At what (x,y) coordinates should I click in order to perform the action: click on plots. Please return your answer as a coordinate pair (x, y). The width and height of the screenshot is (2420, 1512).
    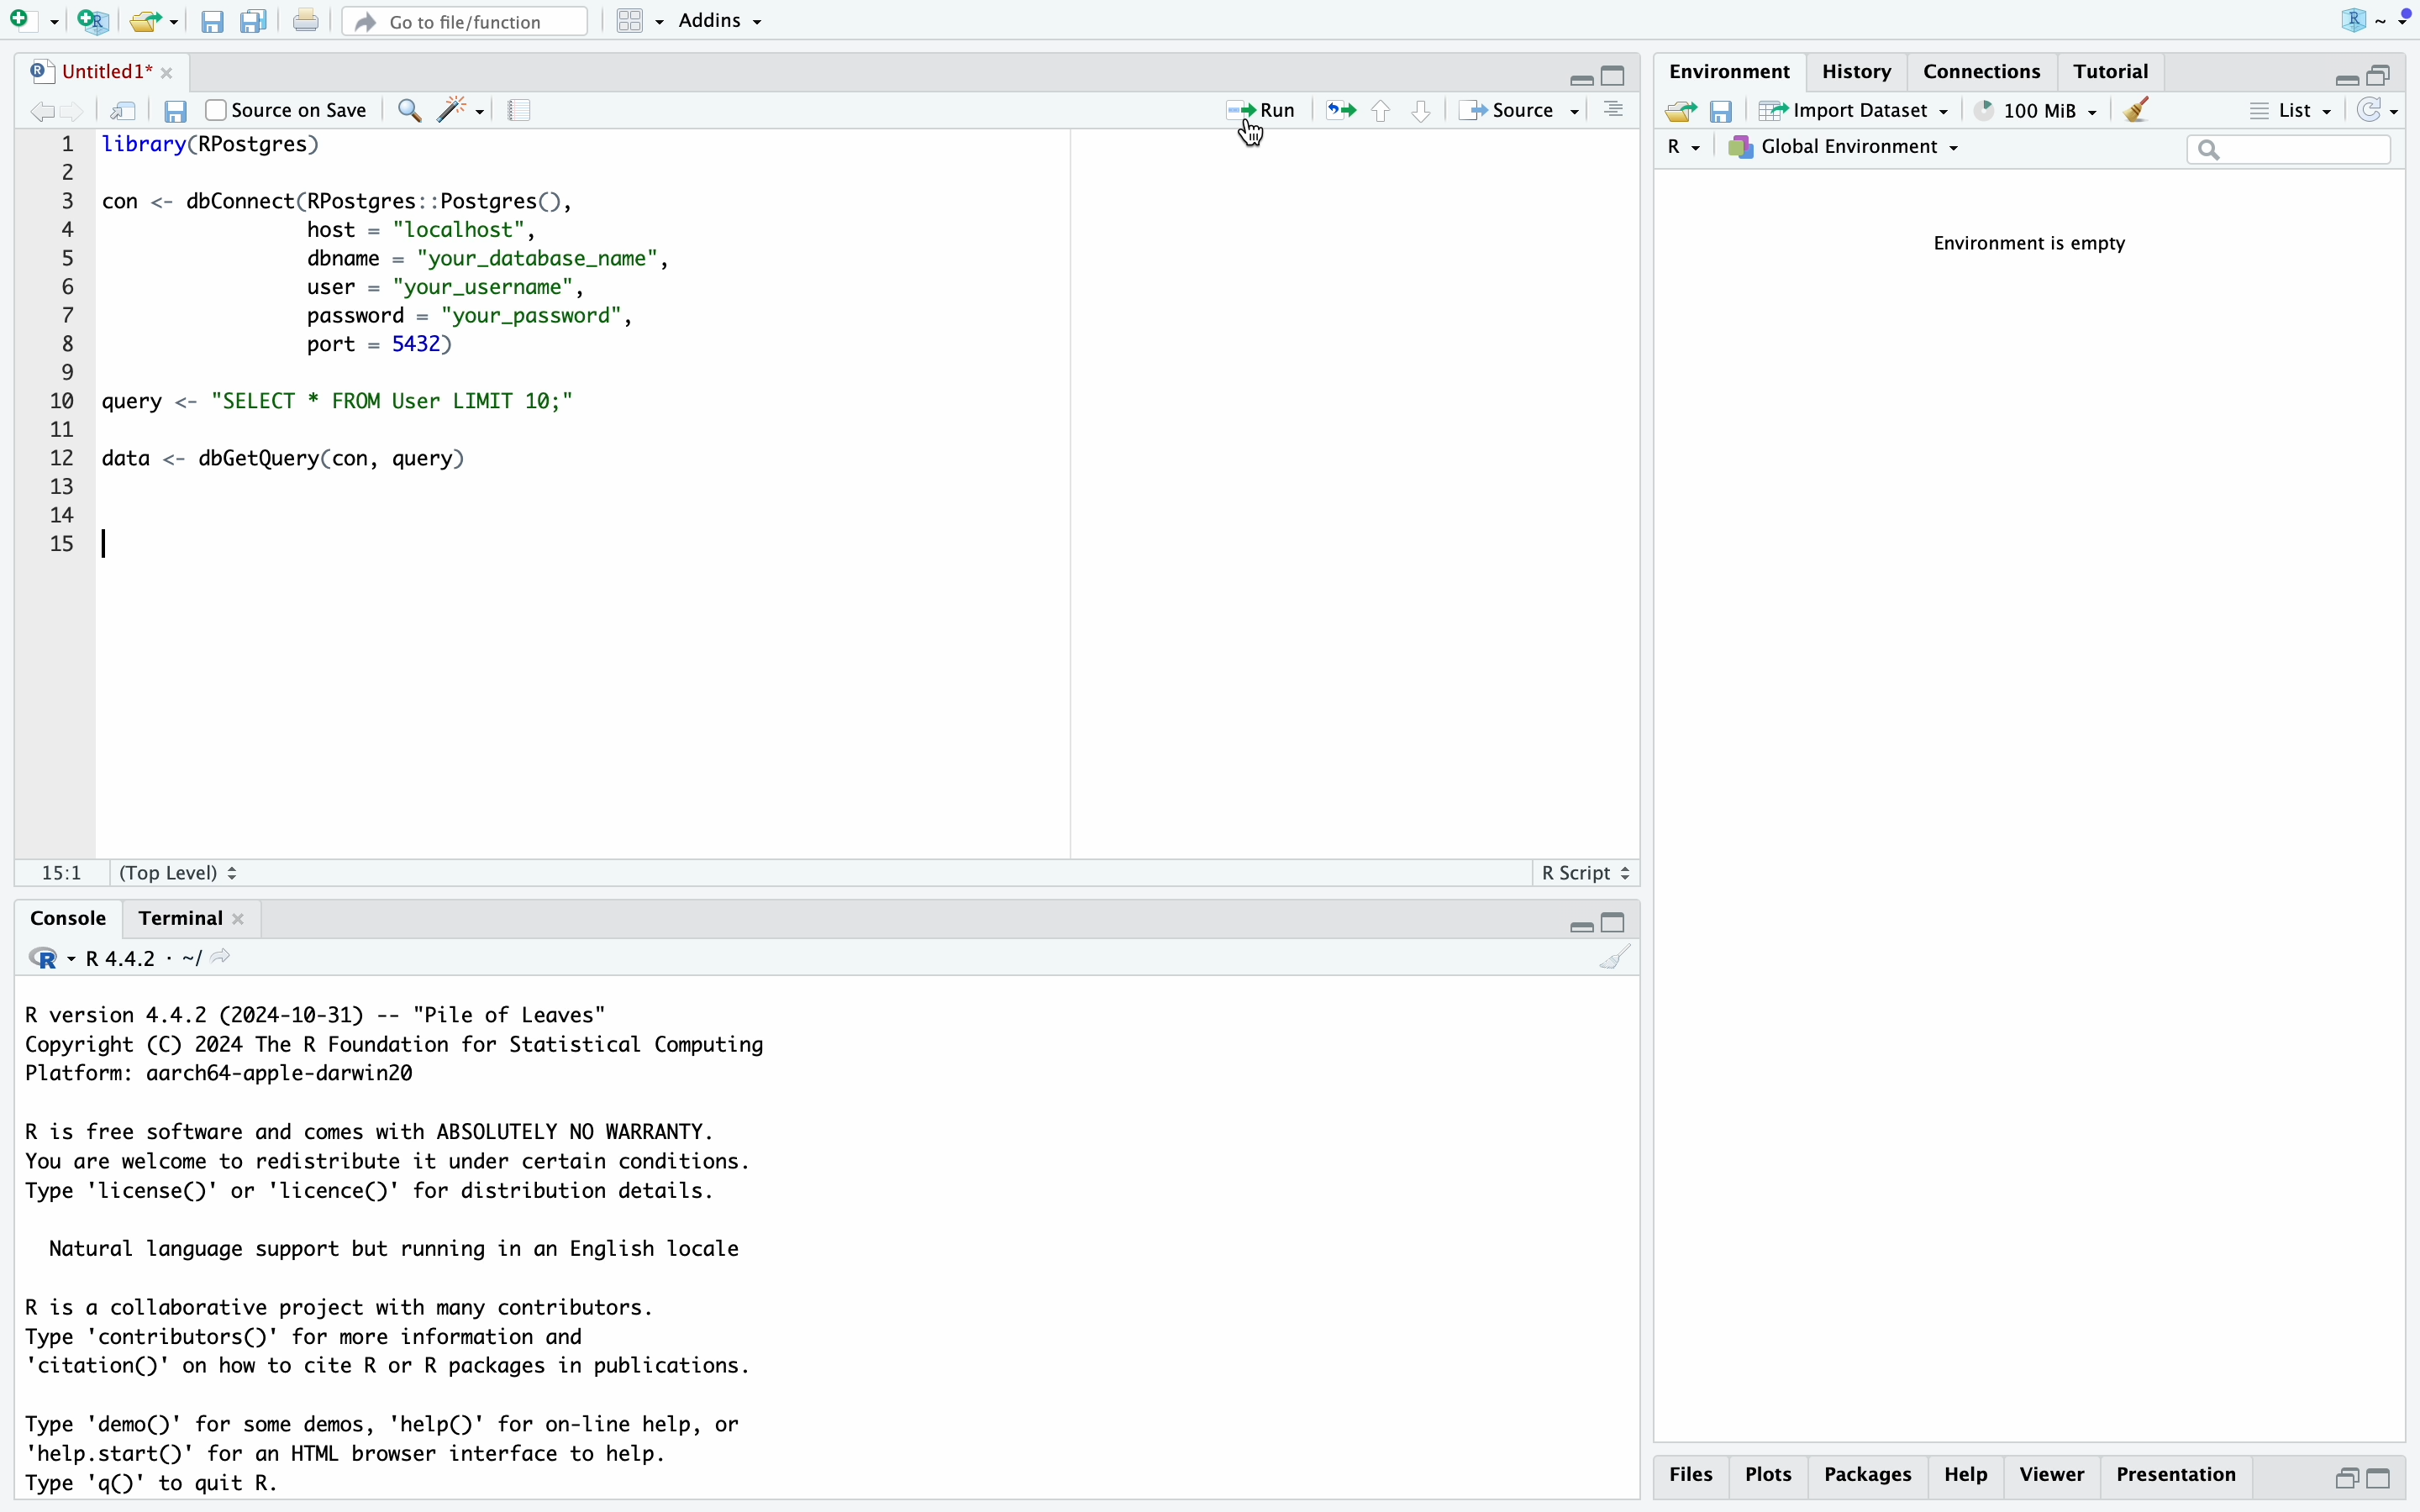
    Looking at the image, I should click on (1769, 1475).